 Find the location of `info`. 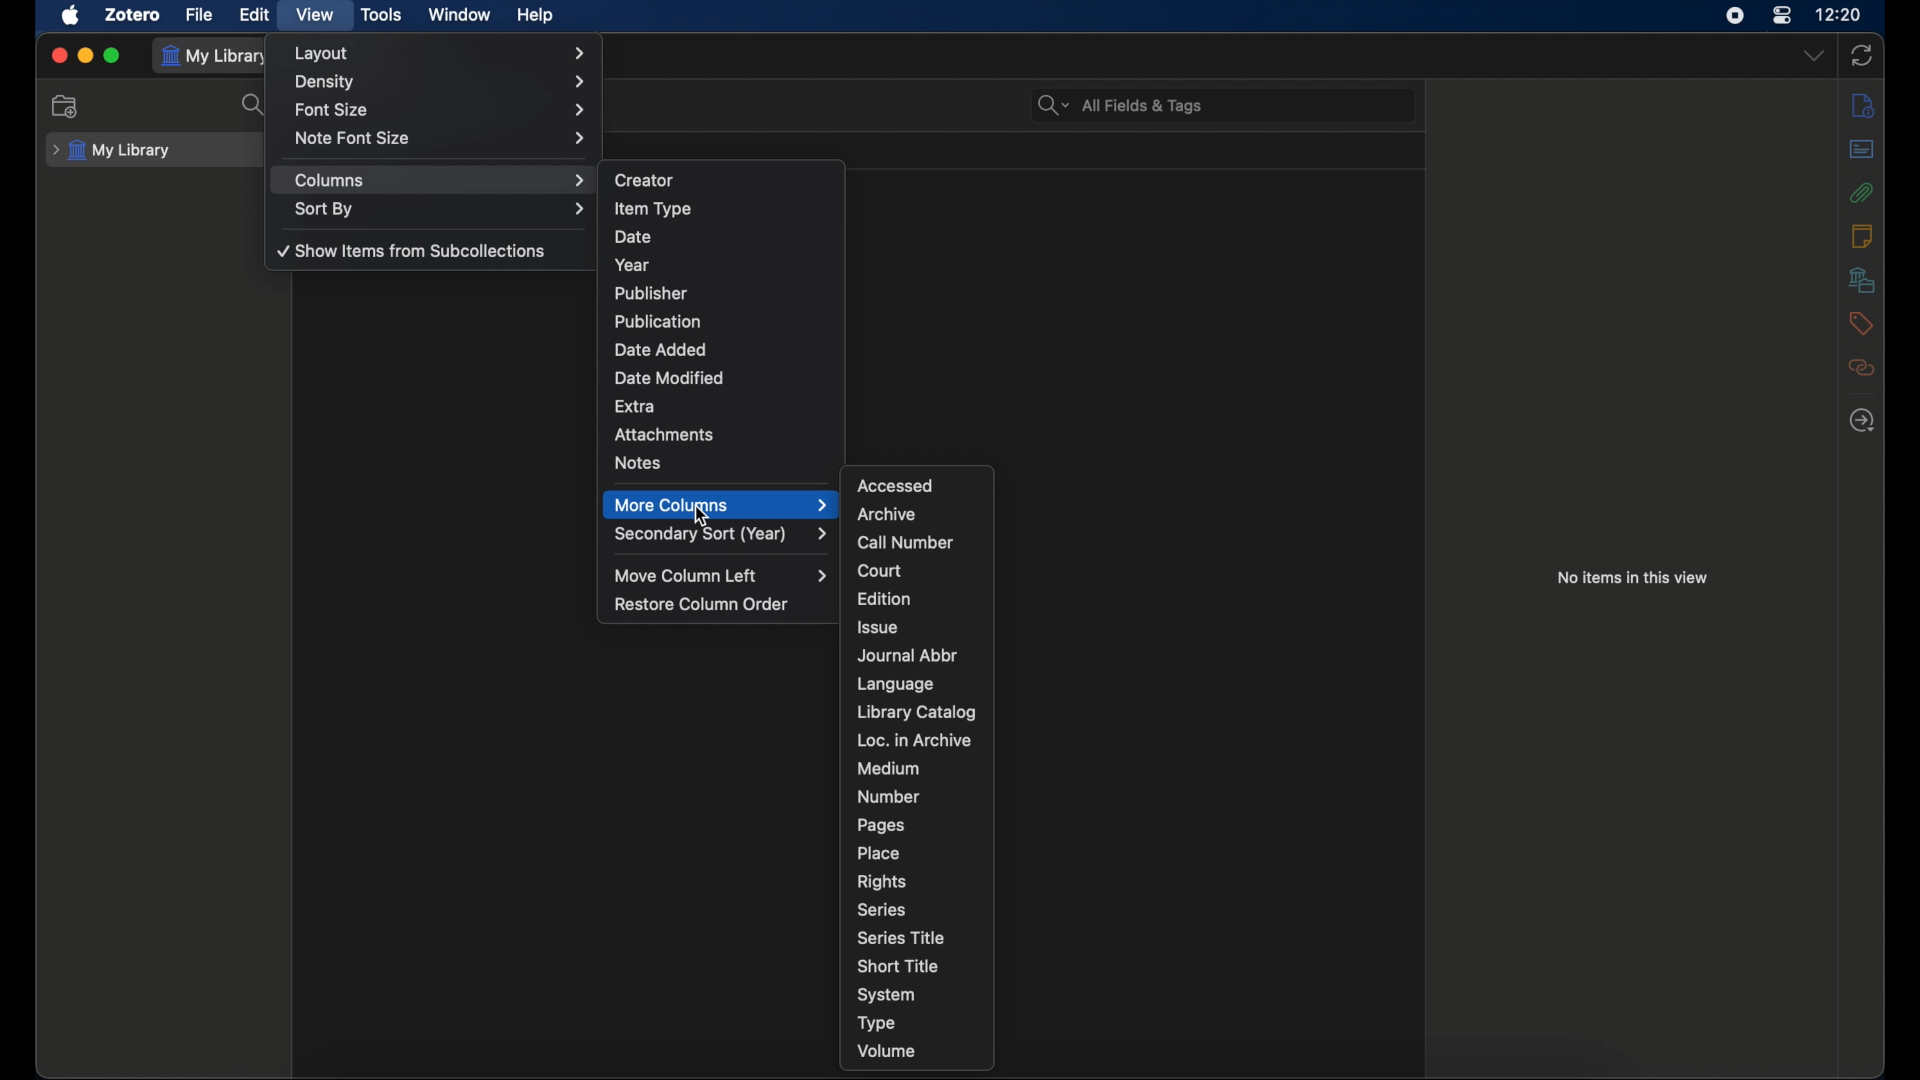

info is located at coordinates (1864, 106).